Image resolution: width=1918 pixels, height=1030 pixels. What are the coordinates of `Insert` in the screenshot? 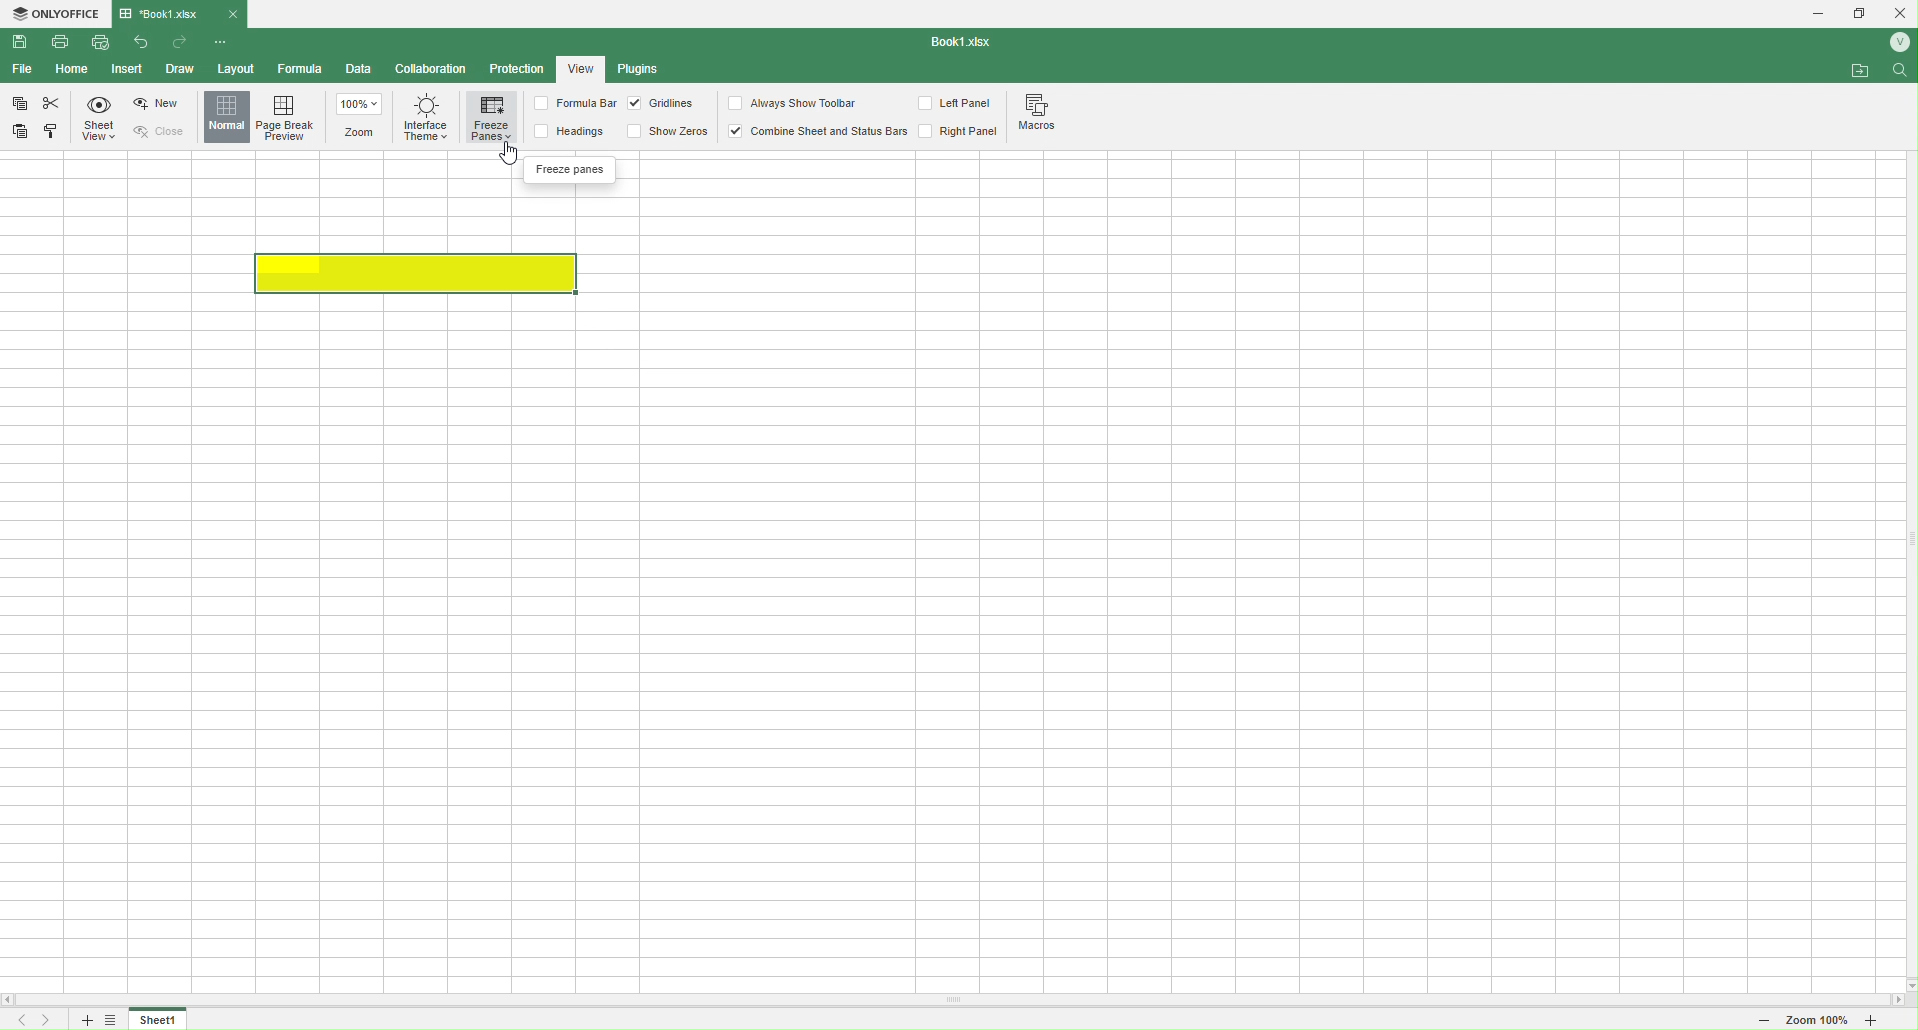 It's located at (126, 70).